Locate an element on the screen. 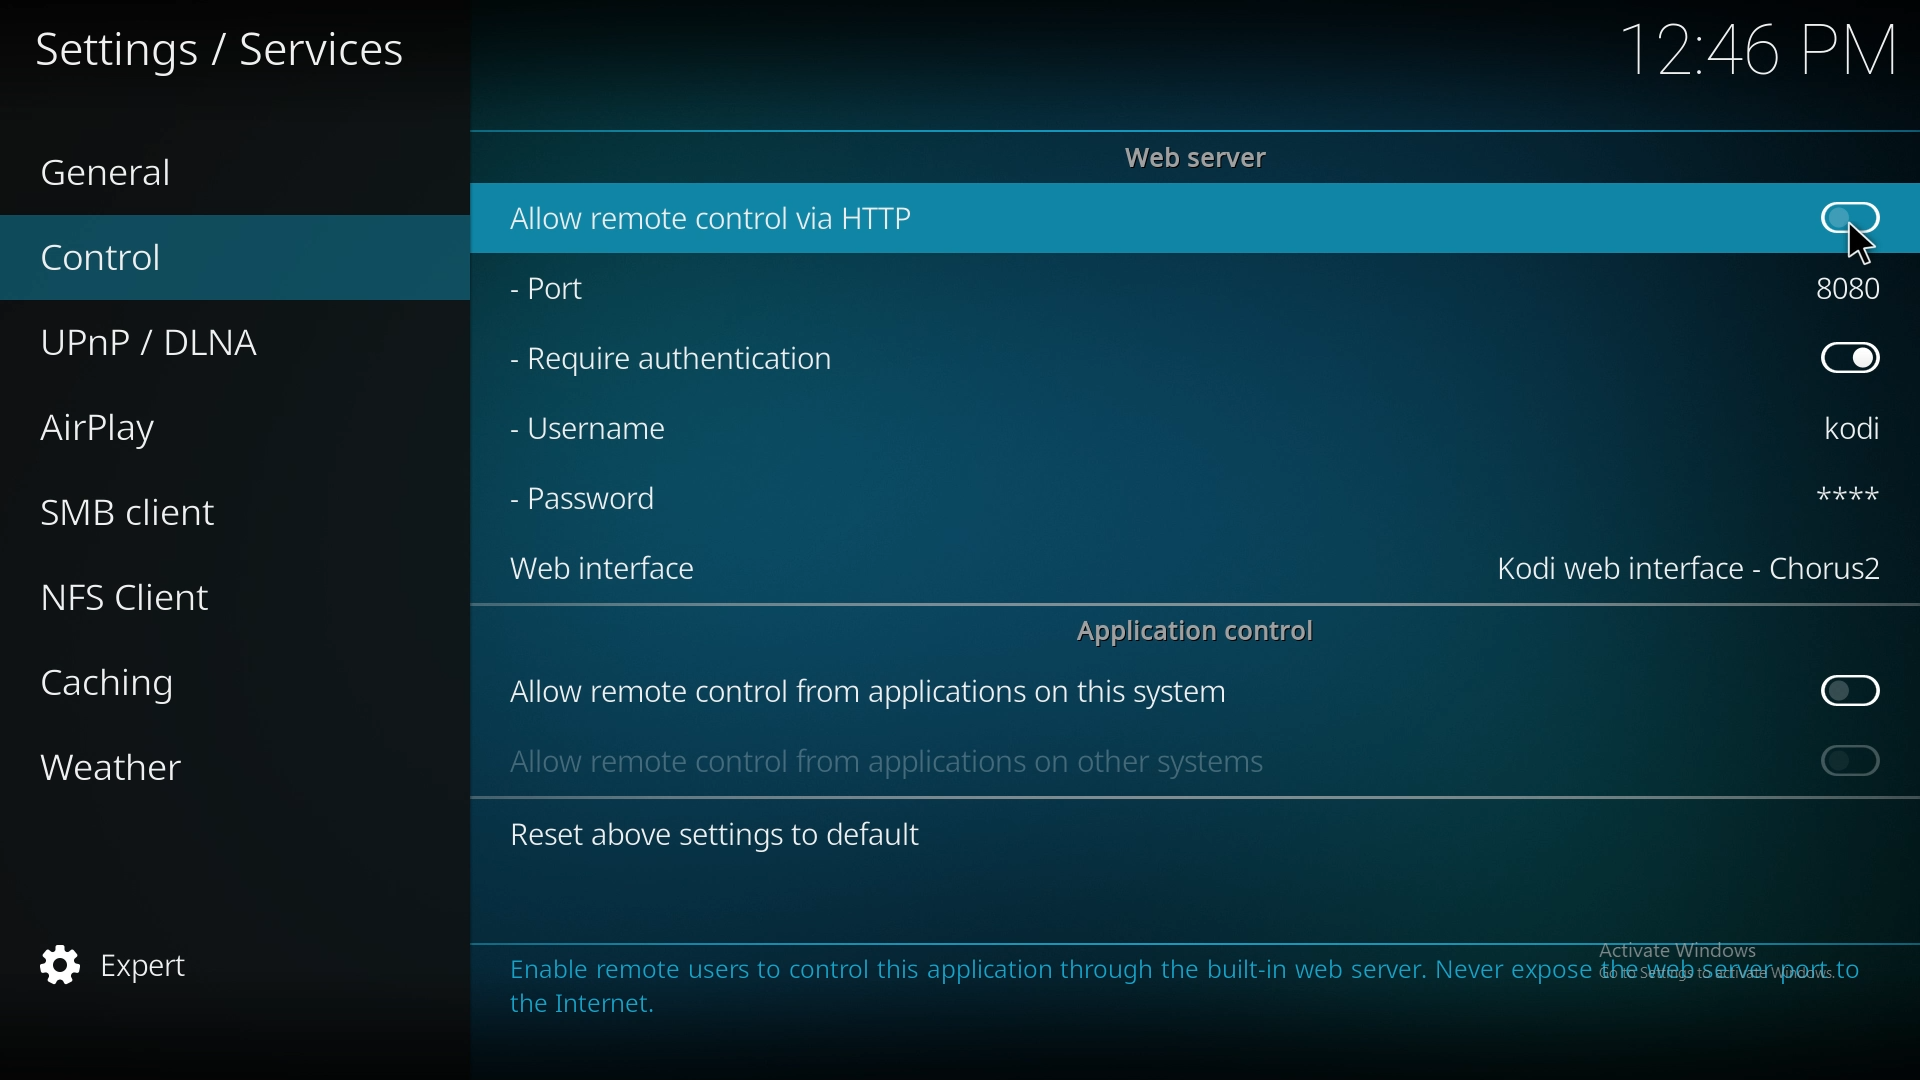 The image size is (1920, 1080). smb client is located at coordinates (174, 505).